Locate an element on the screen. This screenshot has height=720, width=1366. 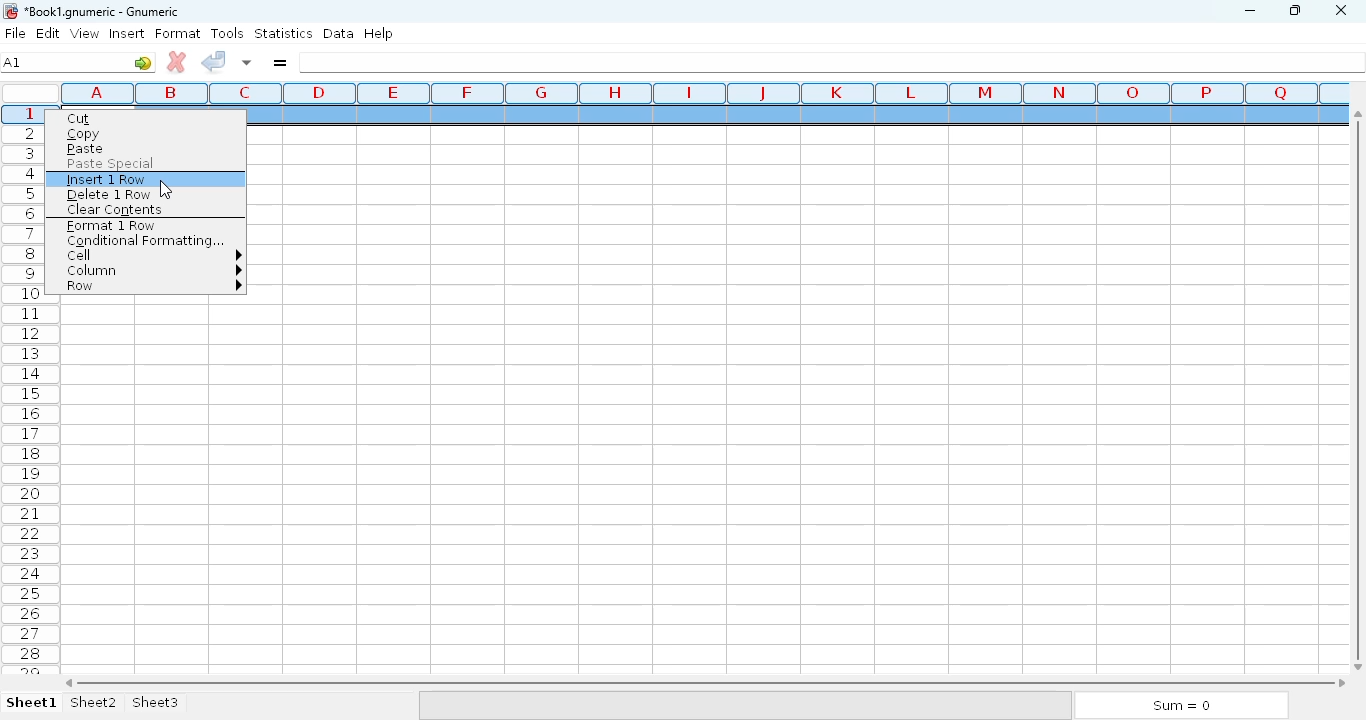
column is located at coordinates (152, 271).